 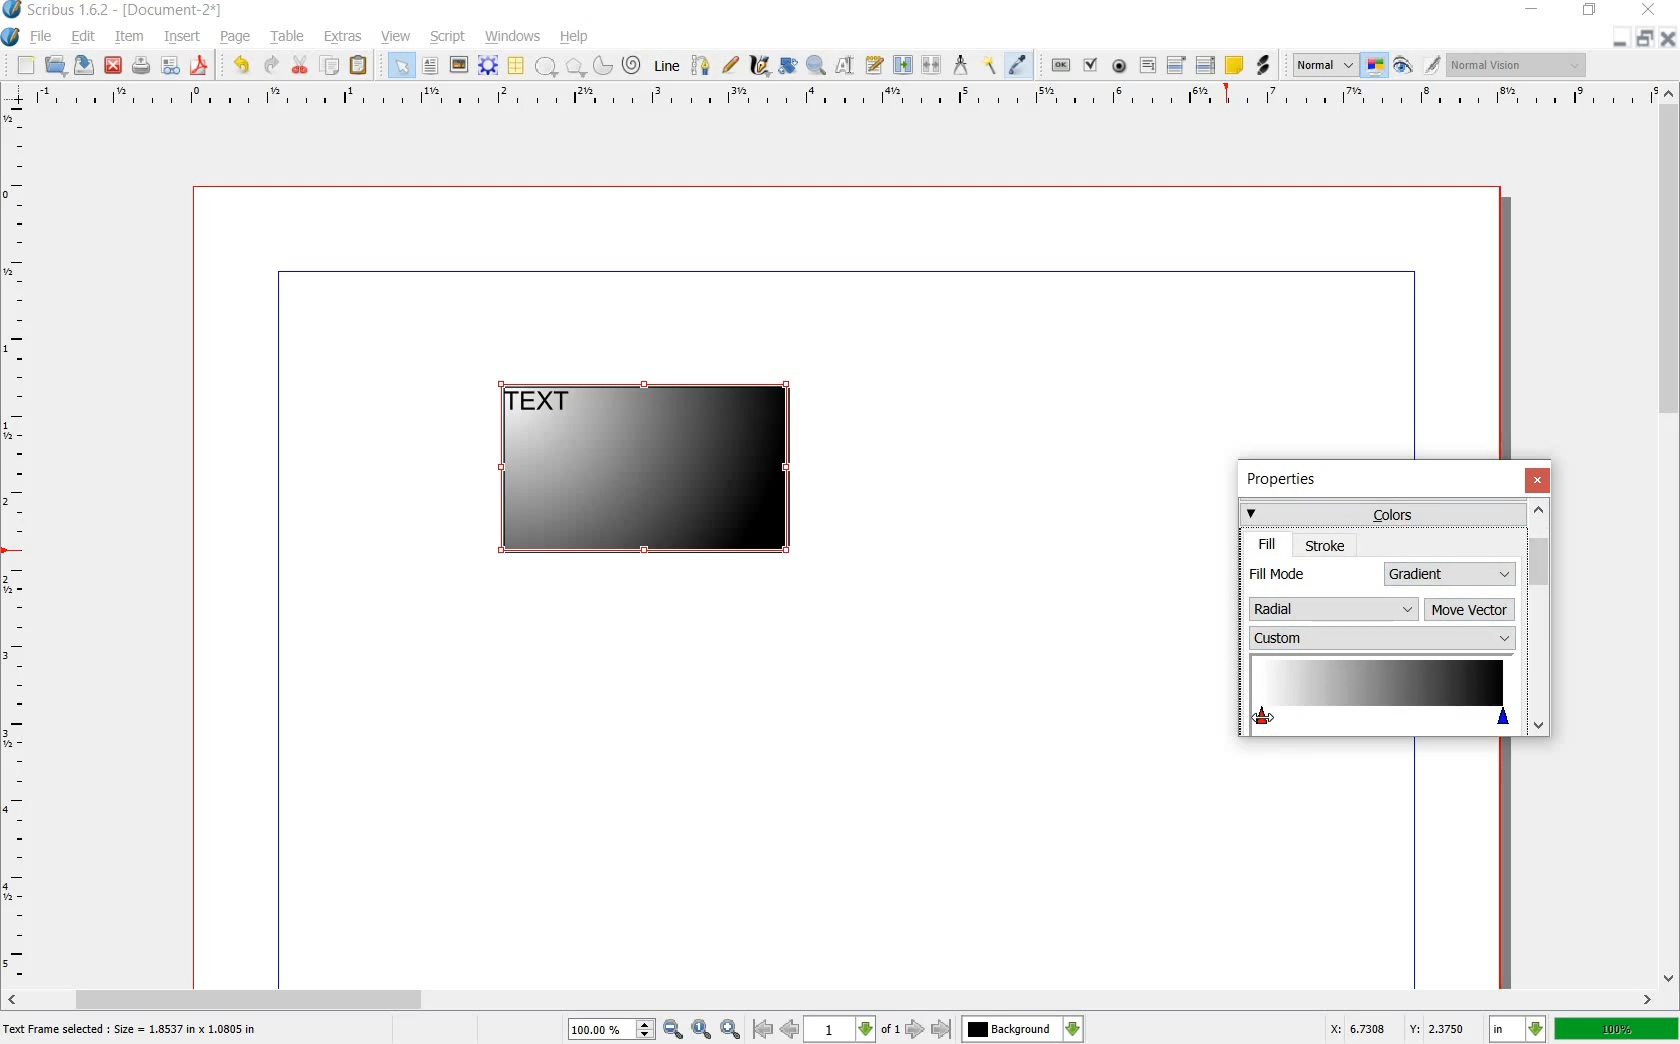 I want to click on redo, so click(x=271, y=66).